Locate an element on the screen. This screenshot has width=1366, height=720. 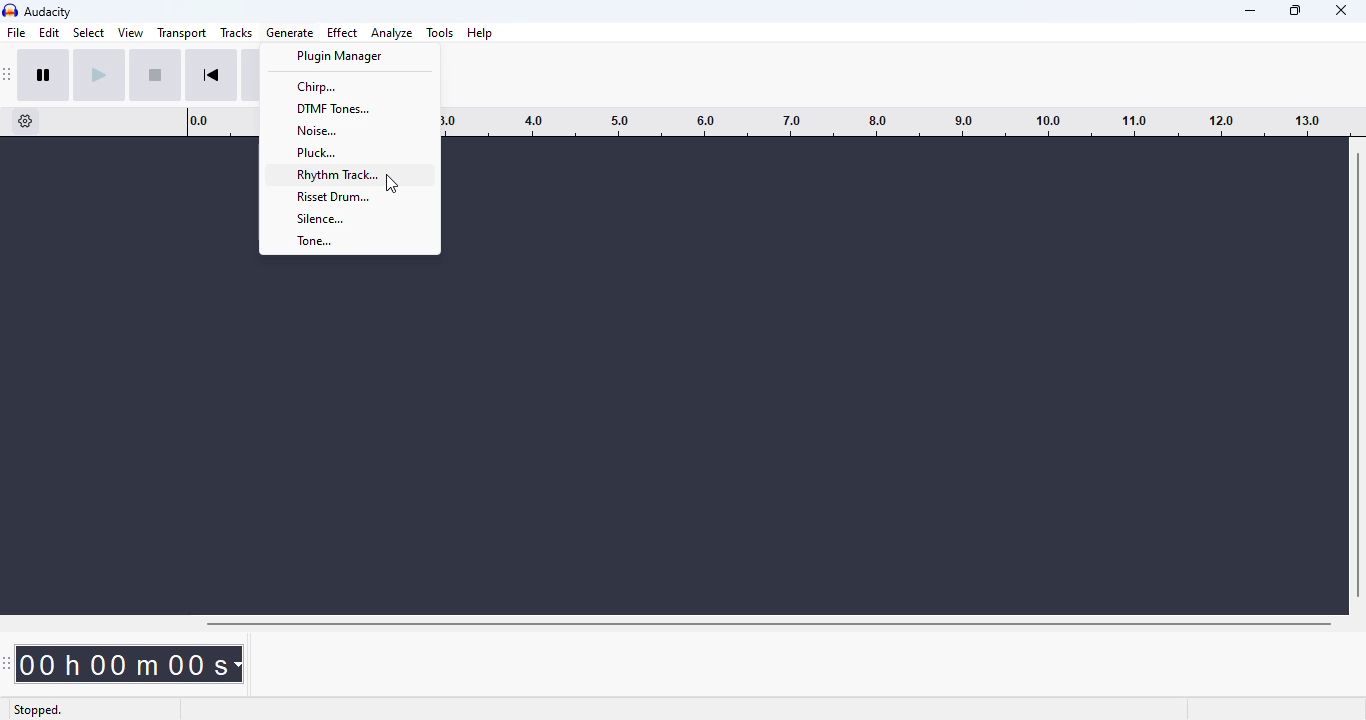
help is located at coordinates (480, 33).